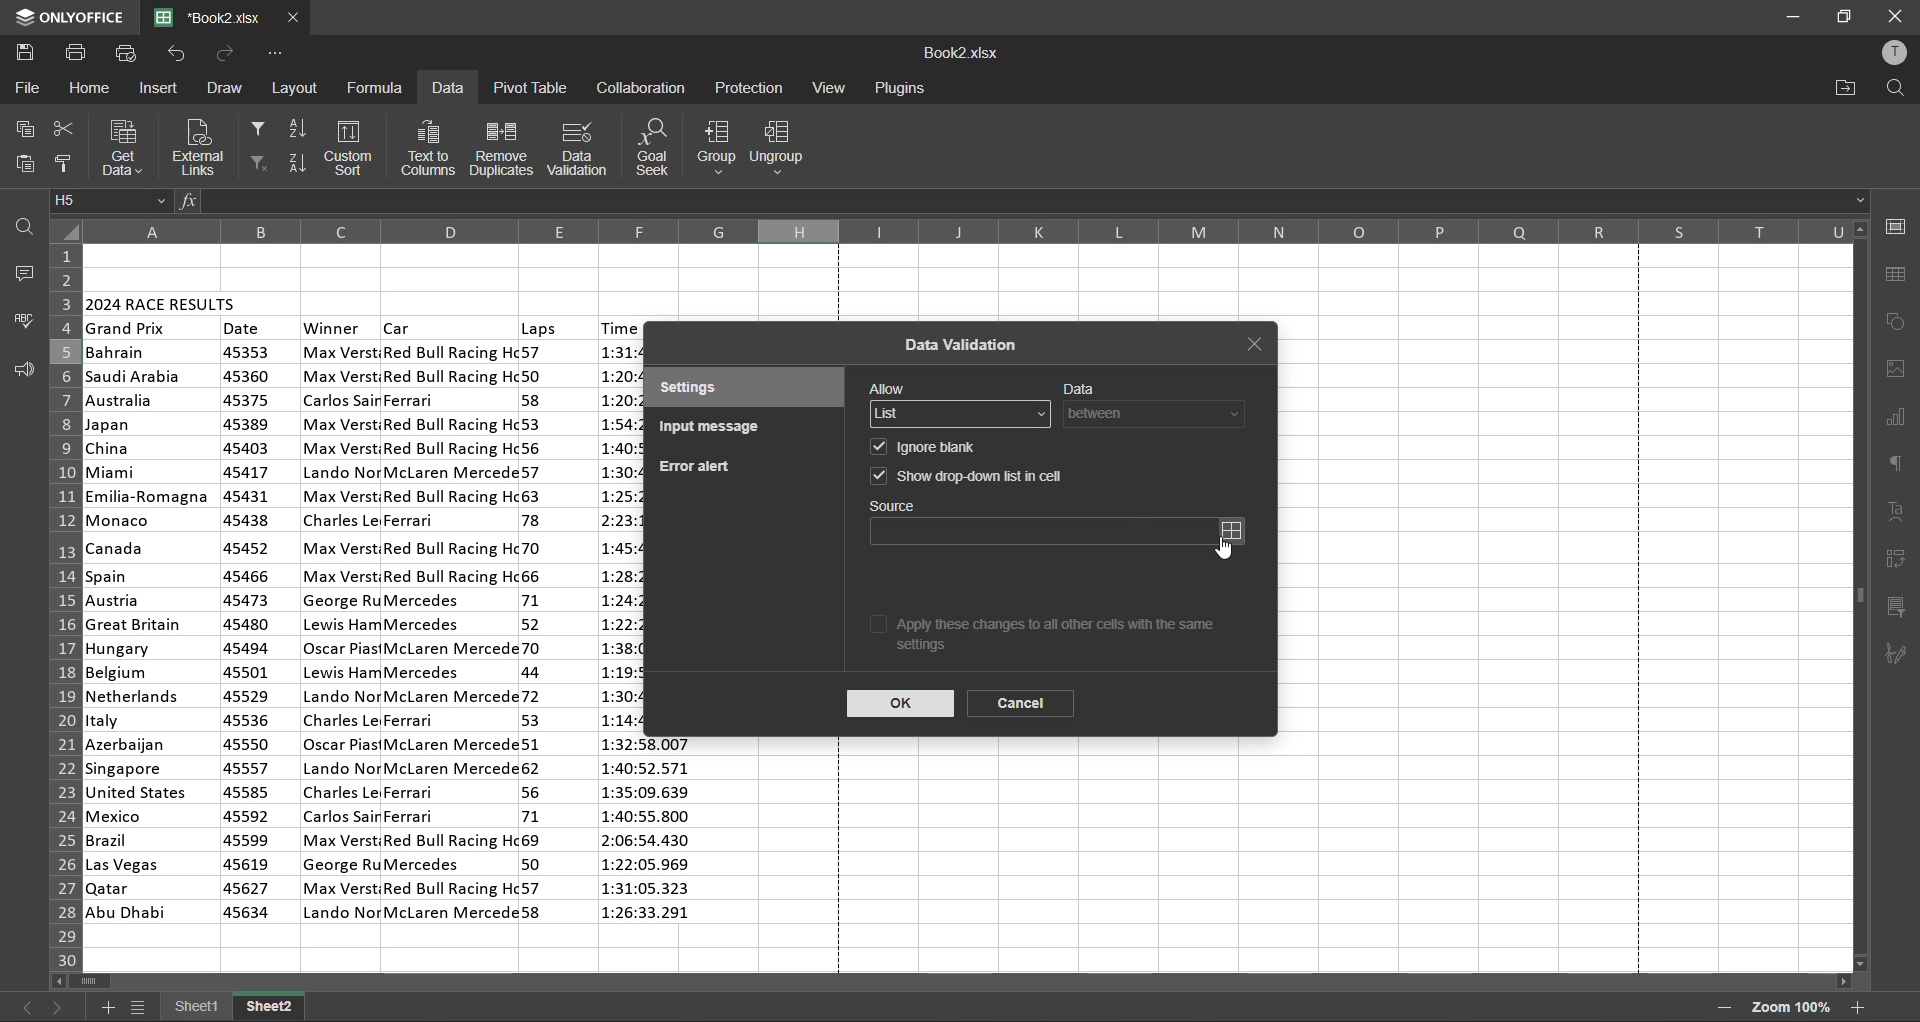 This screenshot has height=1022, width=1920. What do you see at coordinates (1898, 512) in the screenshot?
I see `text` at bounding box center [1898, 512].